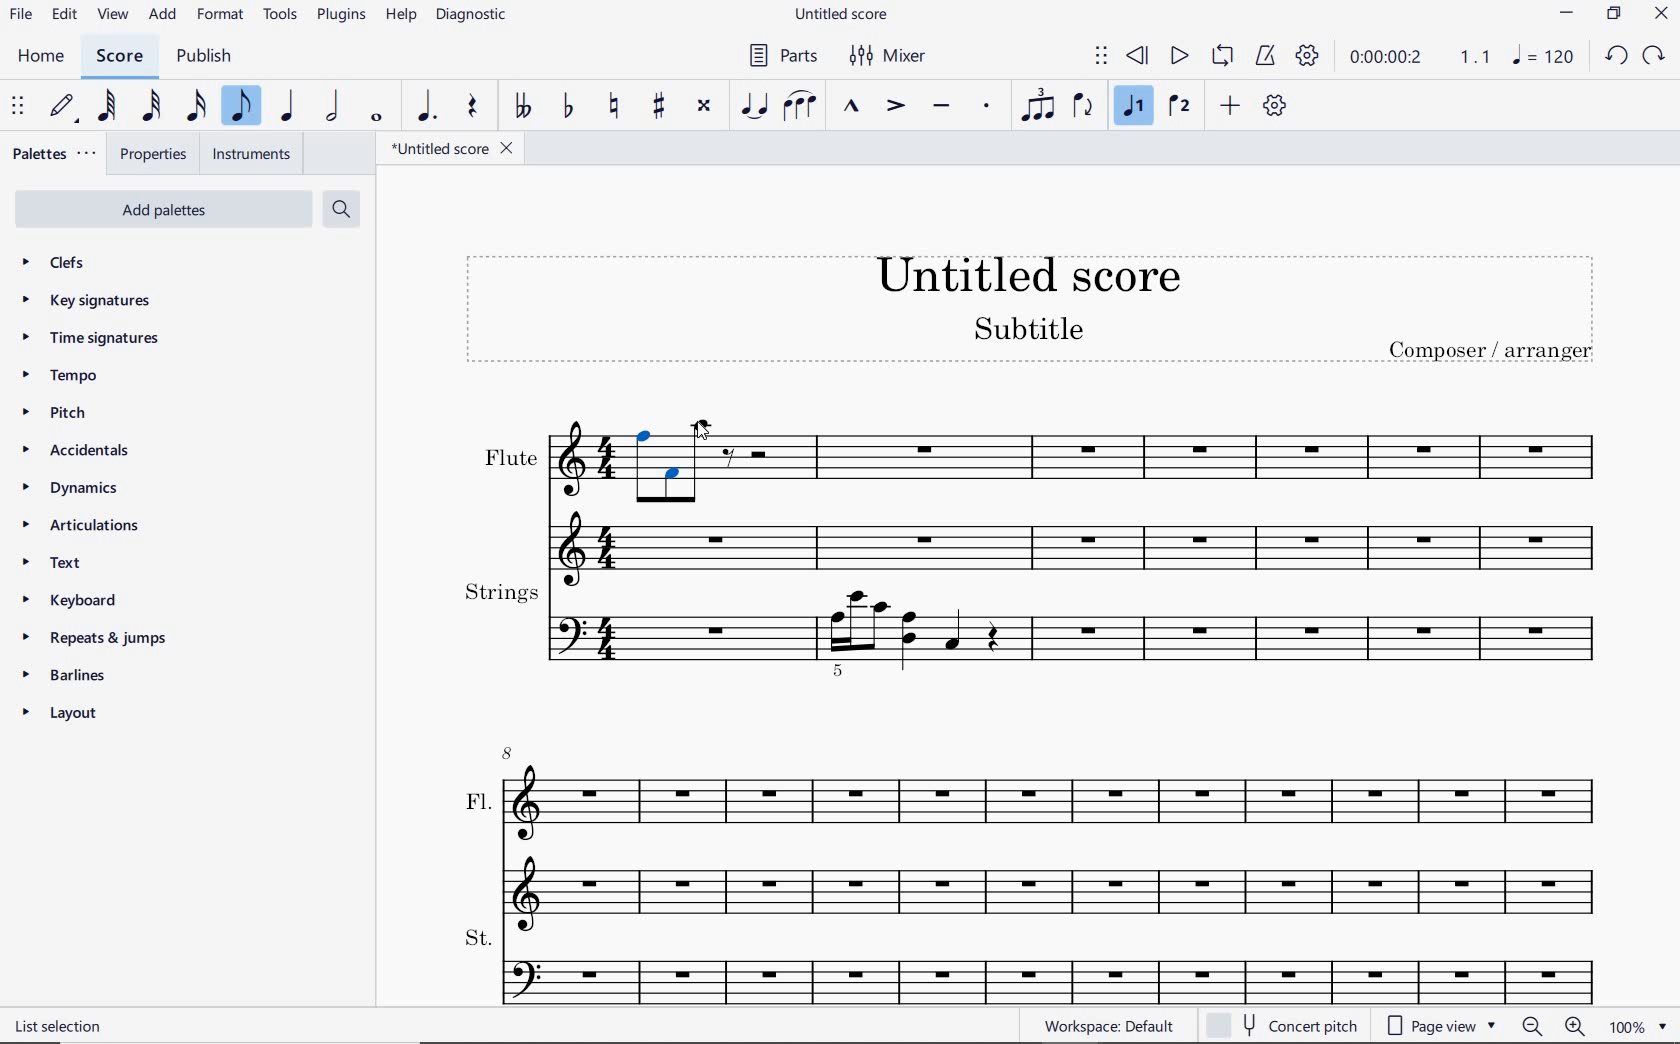 This screenshot has height=1044, width=1680. I want to click on search palettes, so click(341, 208).